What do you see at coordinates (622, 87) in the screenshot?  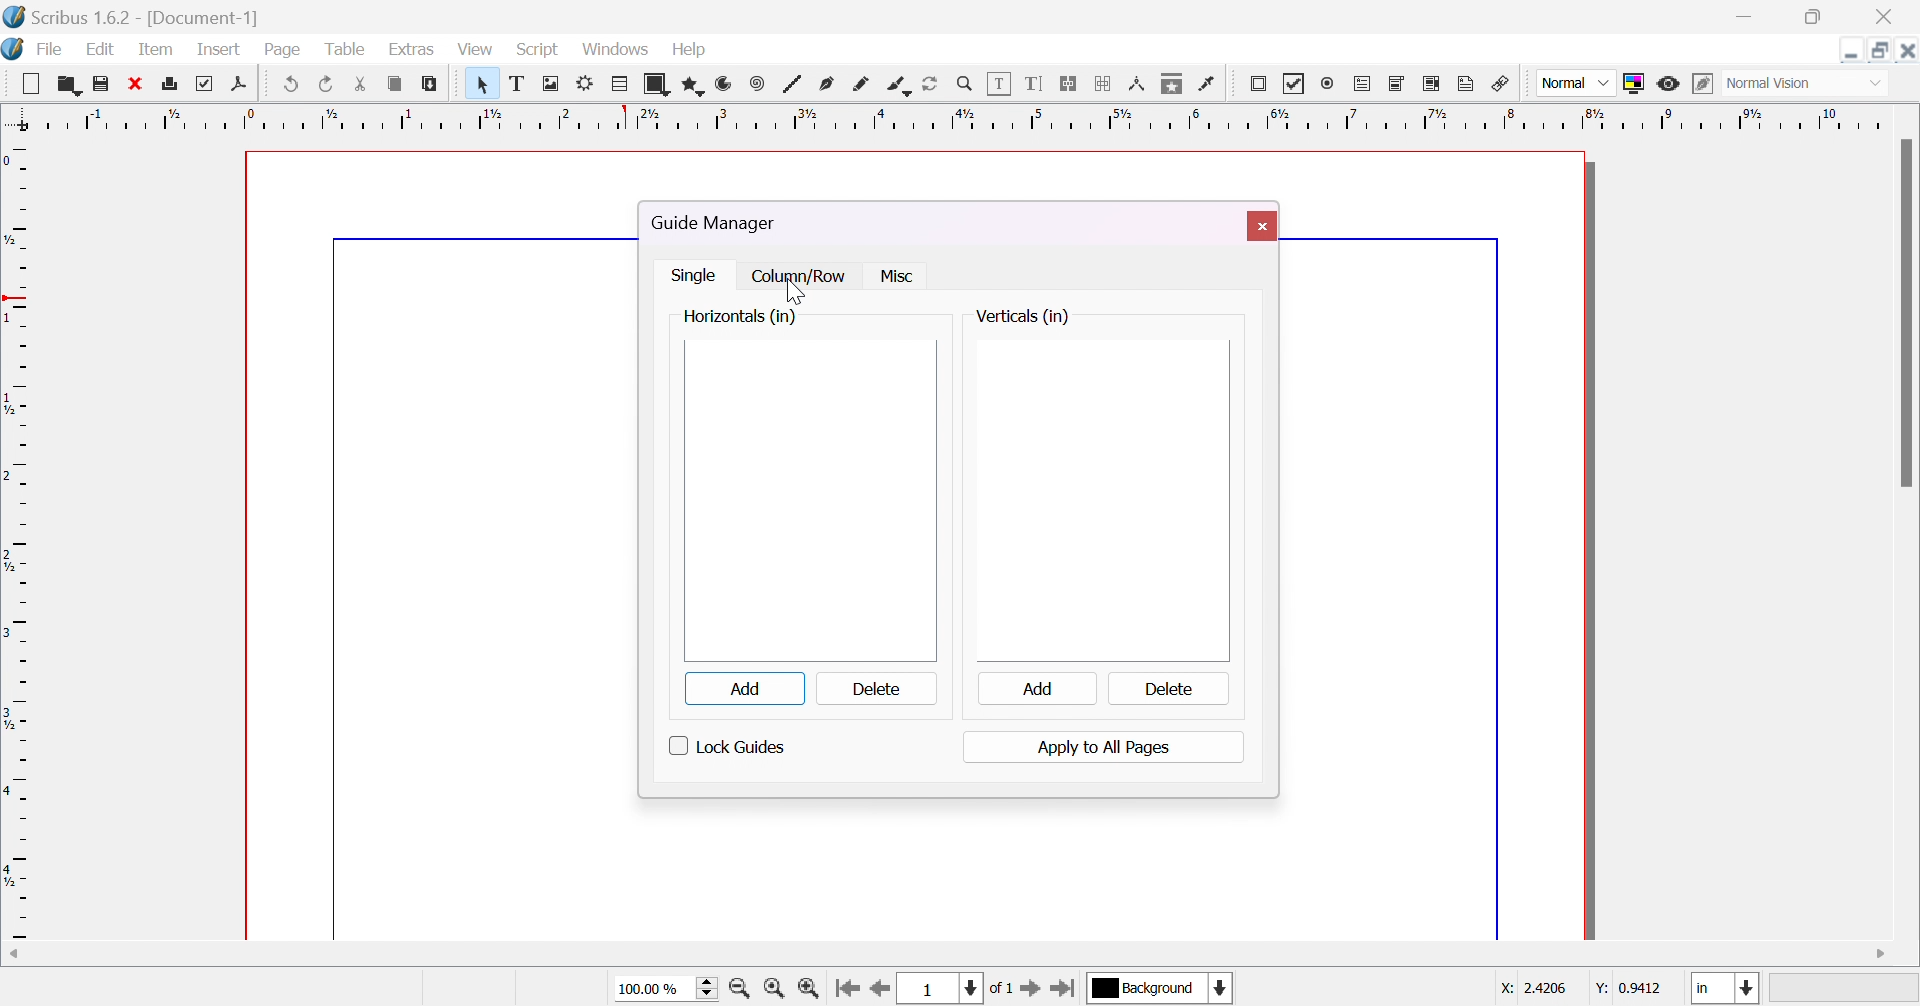 I see `table` at bounding box center [622, 87].